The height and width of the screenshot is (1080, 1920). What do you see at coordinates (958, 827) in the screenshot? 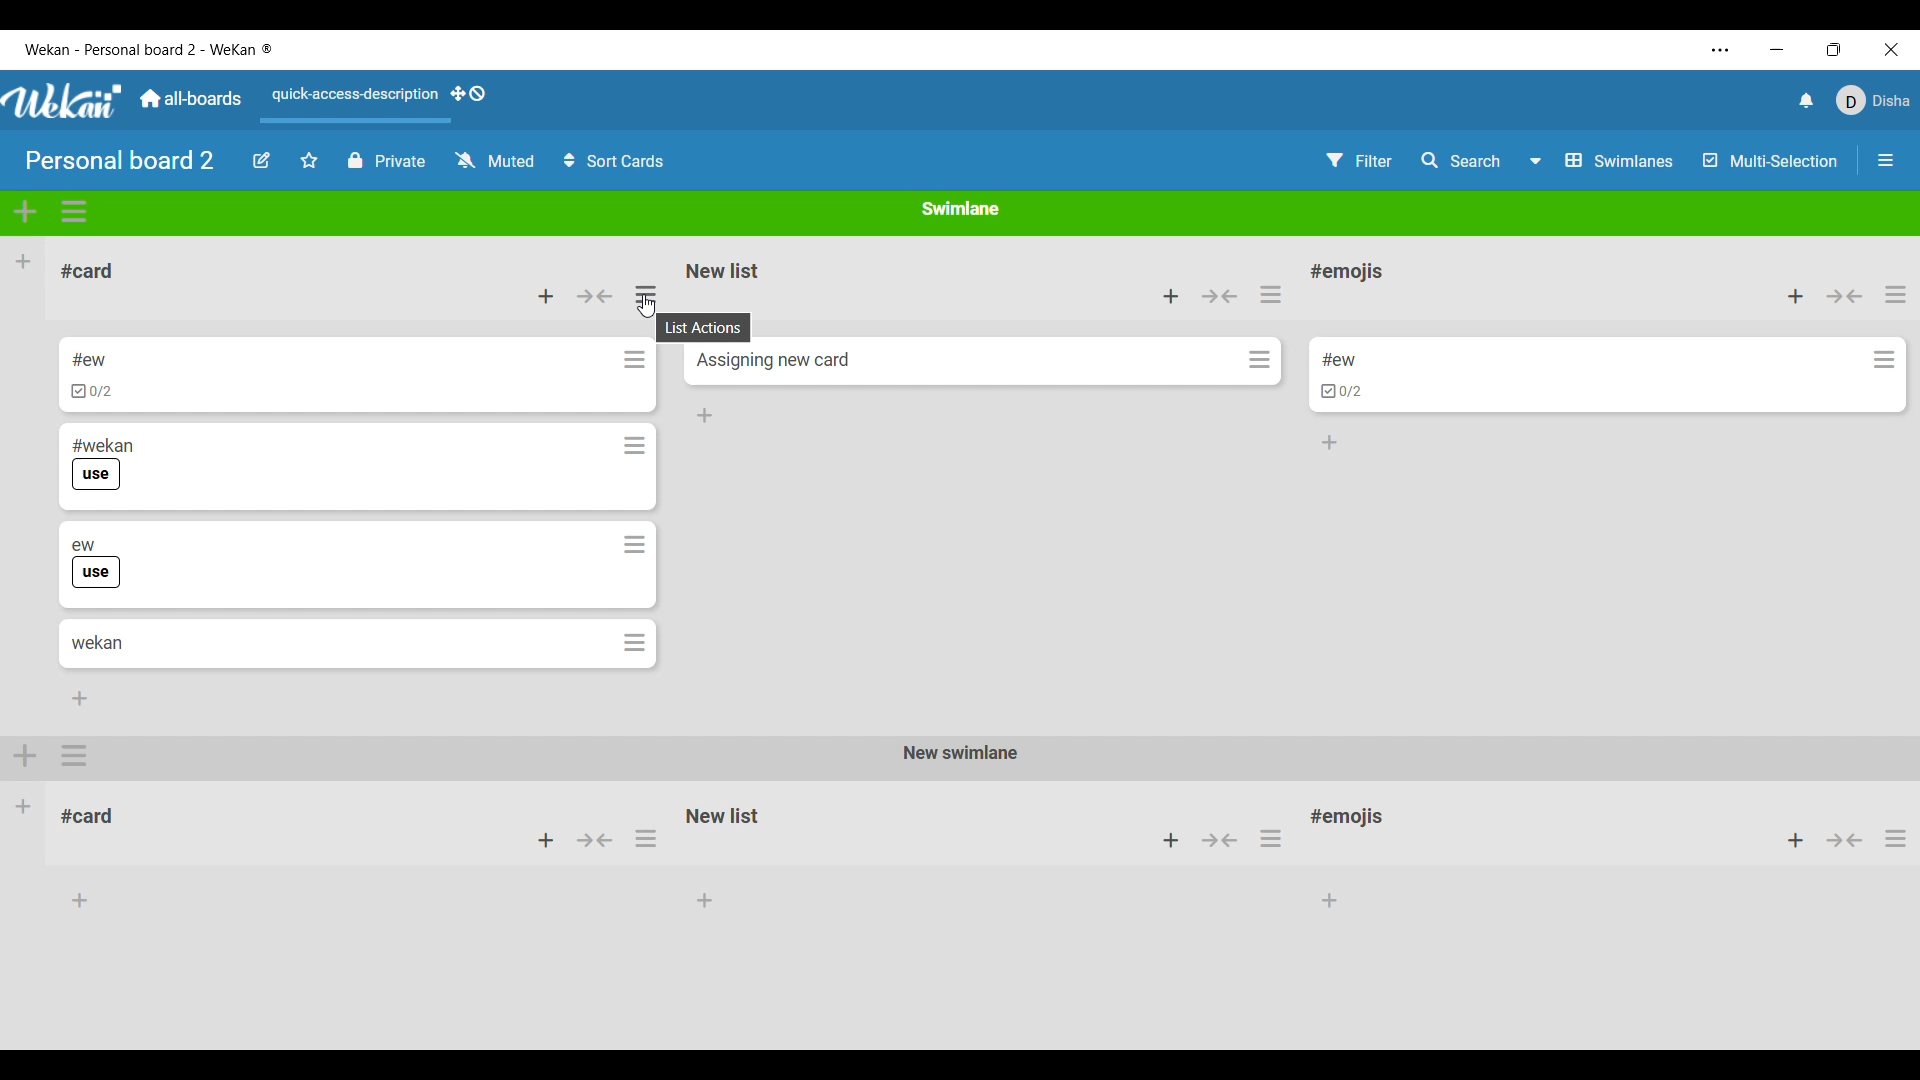
I see `Other Swimlane with its respective lists` at bounding box center [958, 827].